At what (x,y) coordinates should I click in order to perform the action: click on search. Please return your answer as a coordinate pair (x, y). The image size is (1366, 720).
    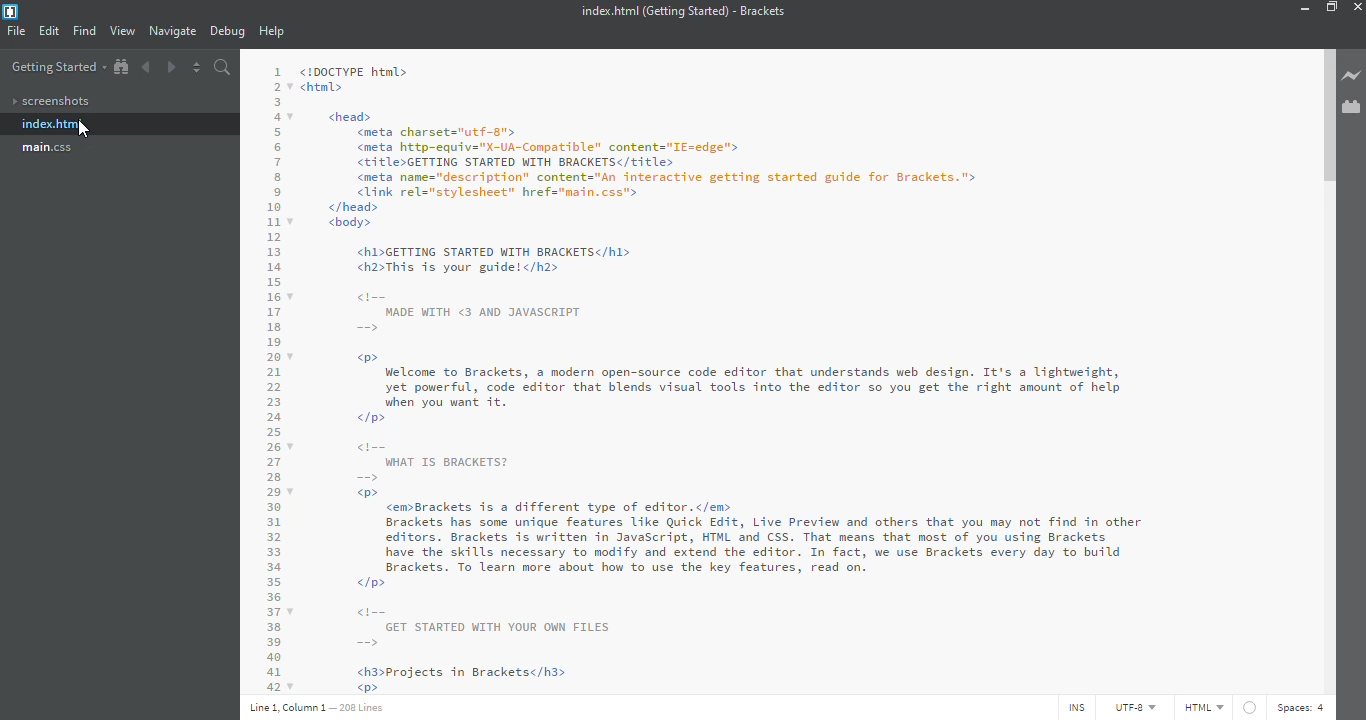
    Looking at the image, I should click on (223, 67).